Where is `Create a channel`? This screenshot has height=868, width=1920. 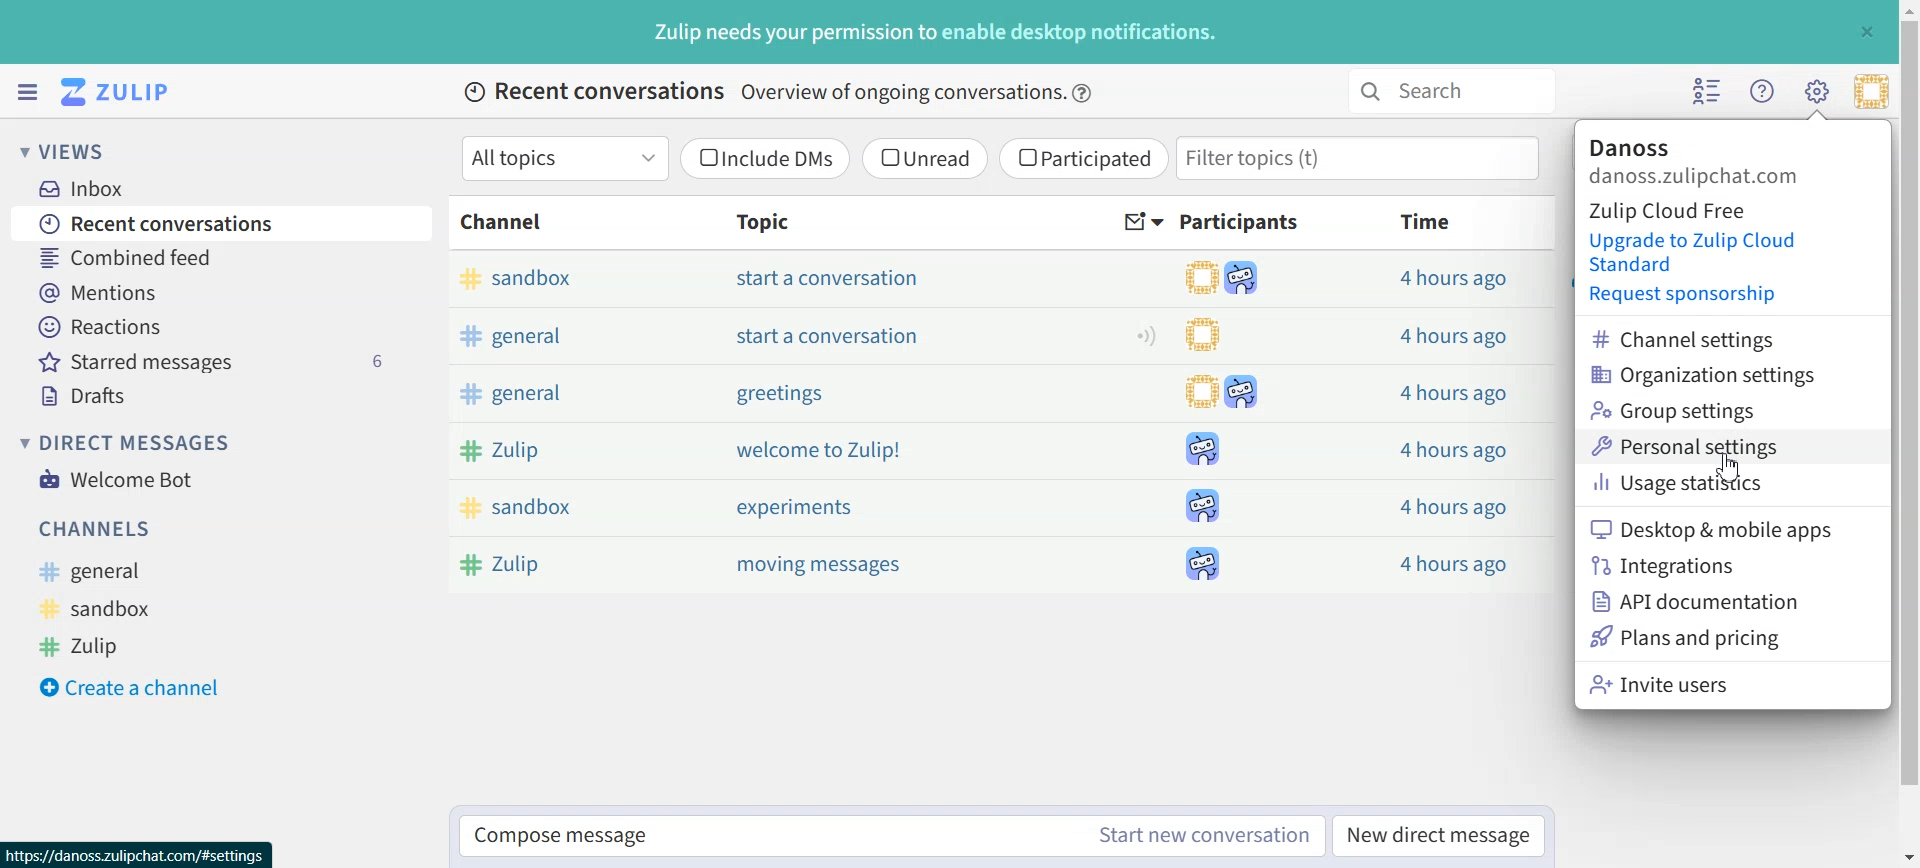 Create a channel is located at coordinates (141, 685).